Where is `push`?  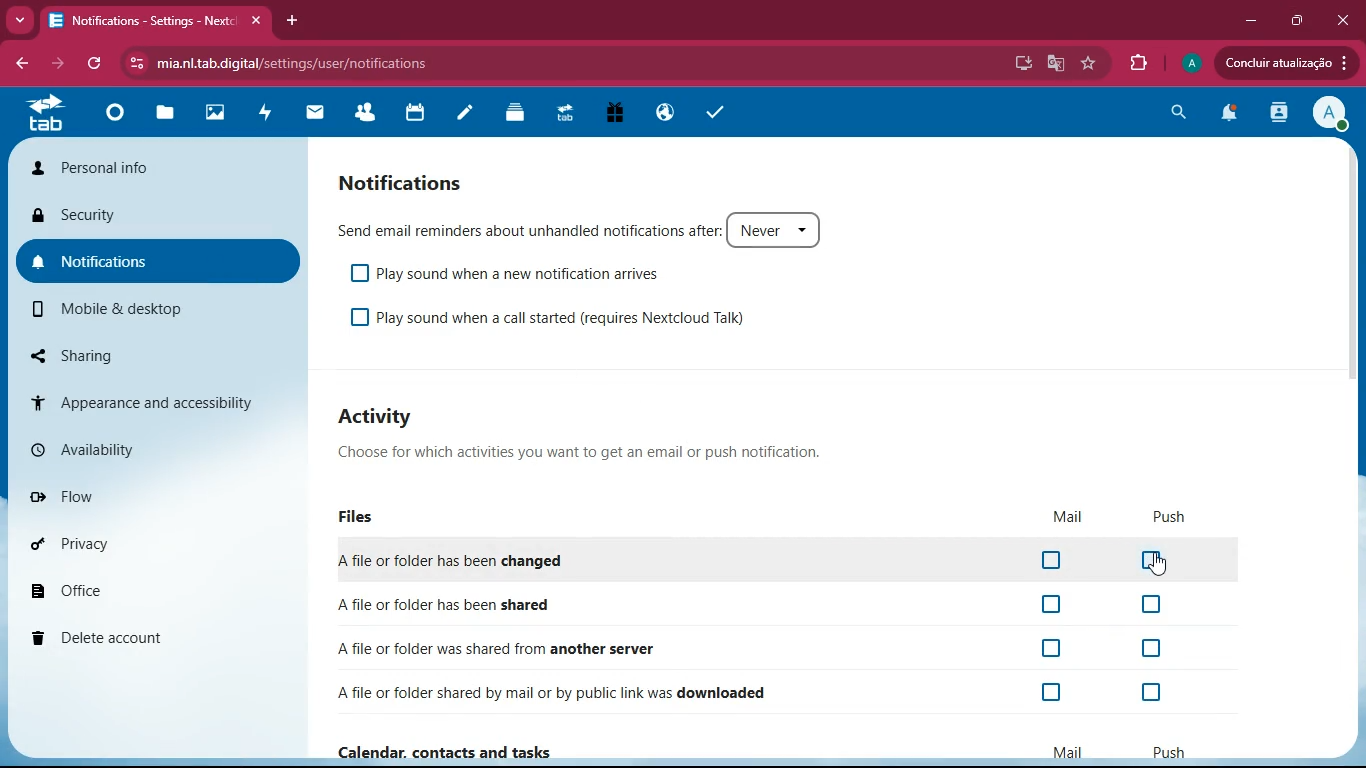
push is located at coordinates (1170, 516).